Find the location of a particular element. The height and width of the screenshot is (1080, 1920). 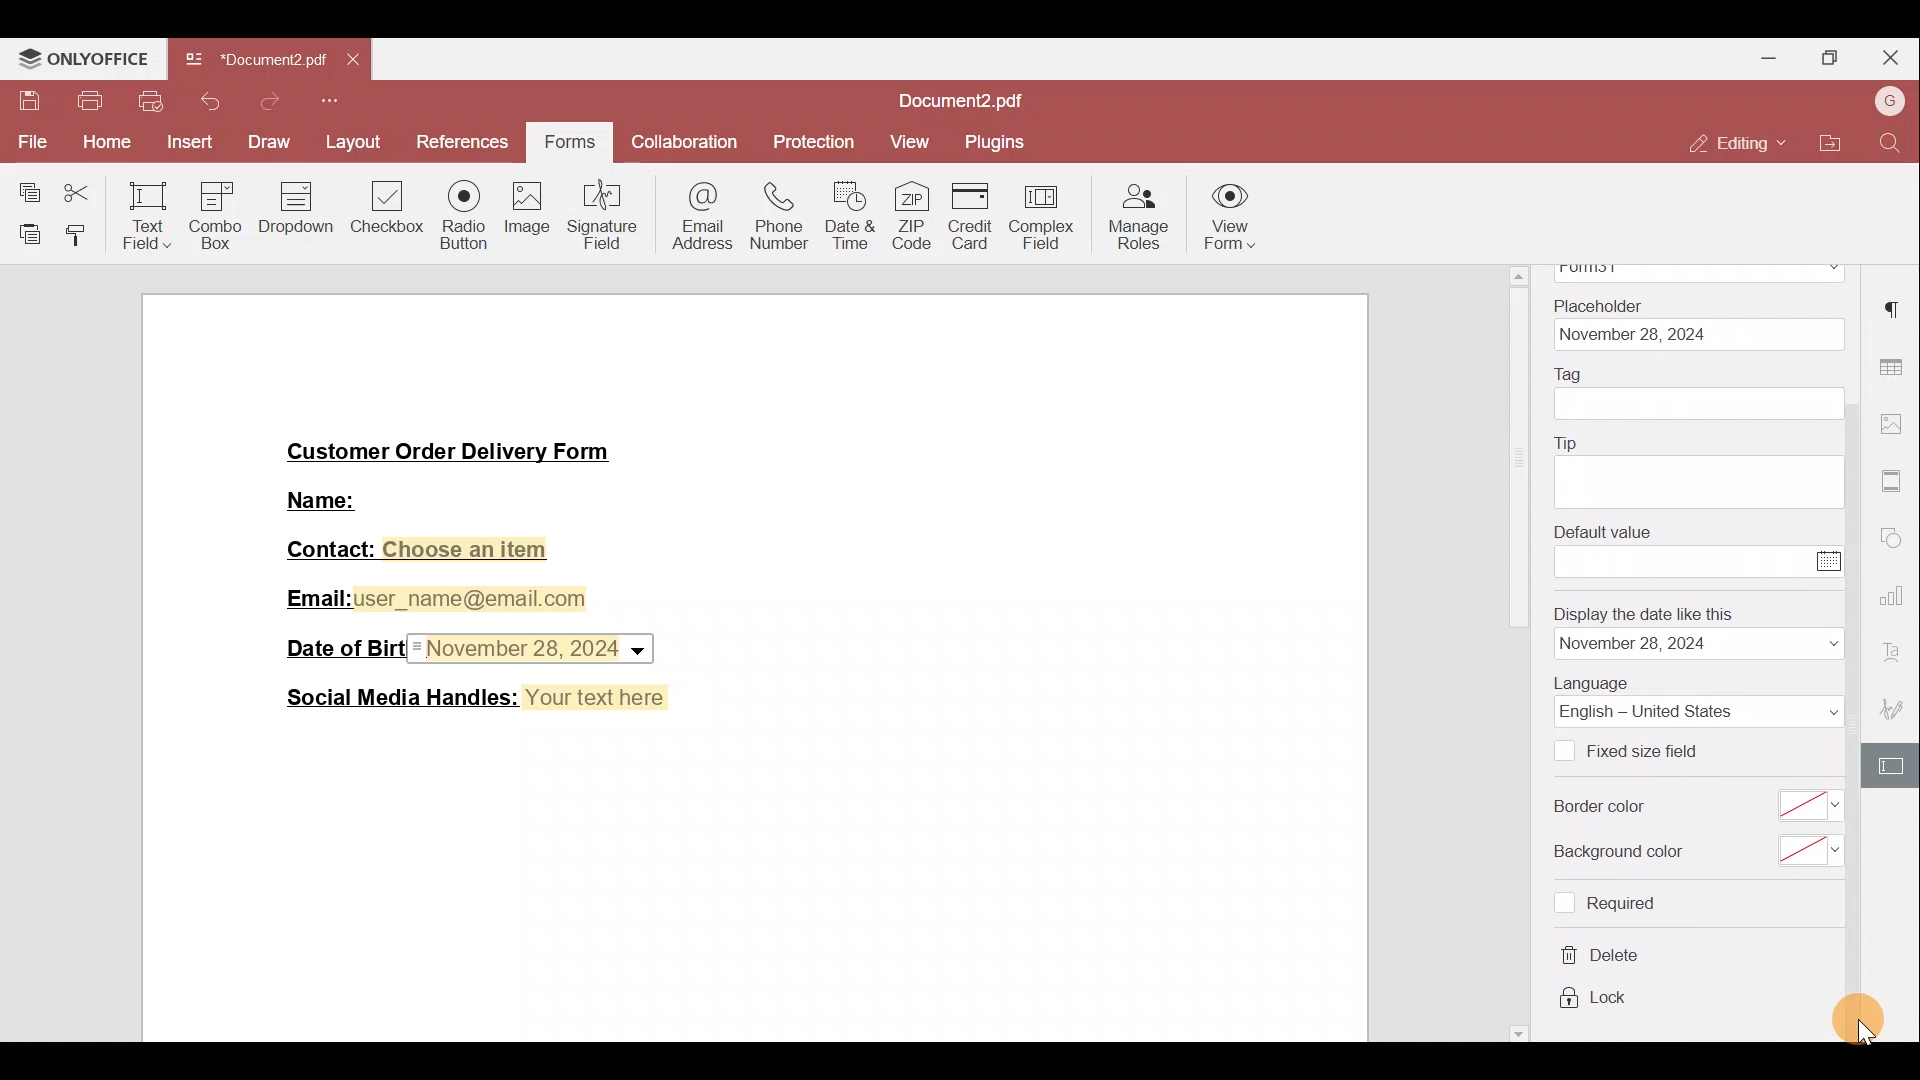

Undo is located at coordinates (207, 101).